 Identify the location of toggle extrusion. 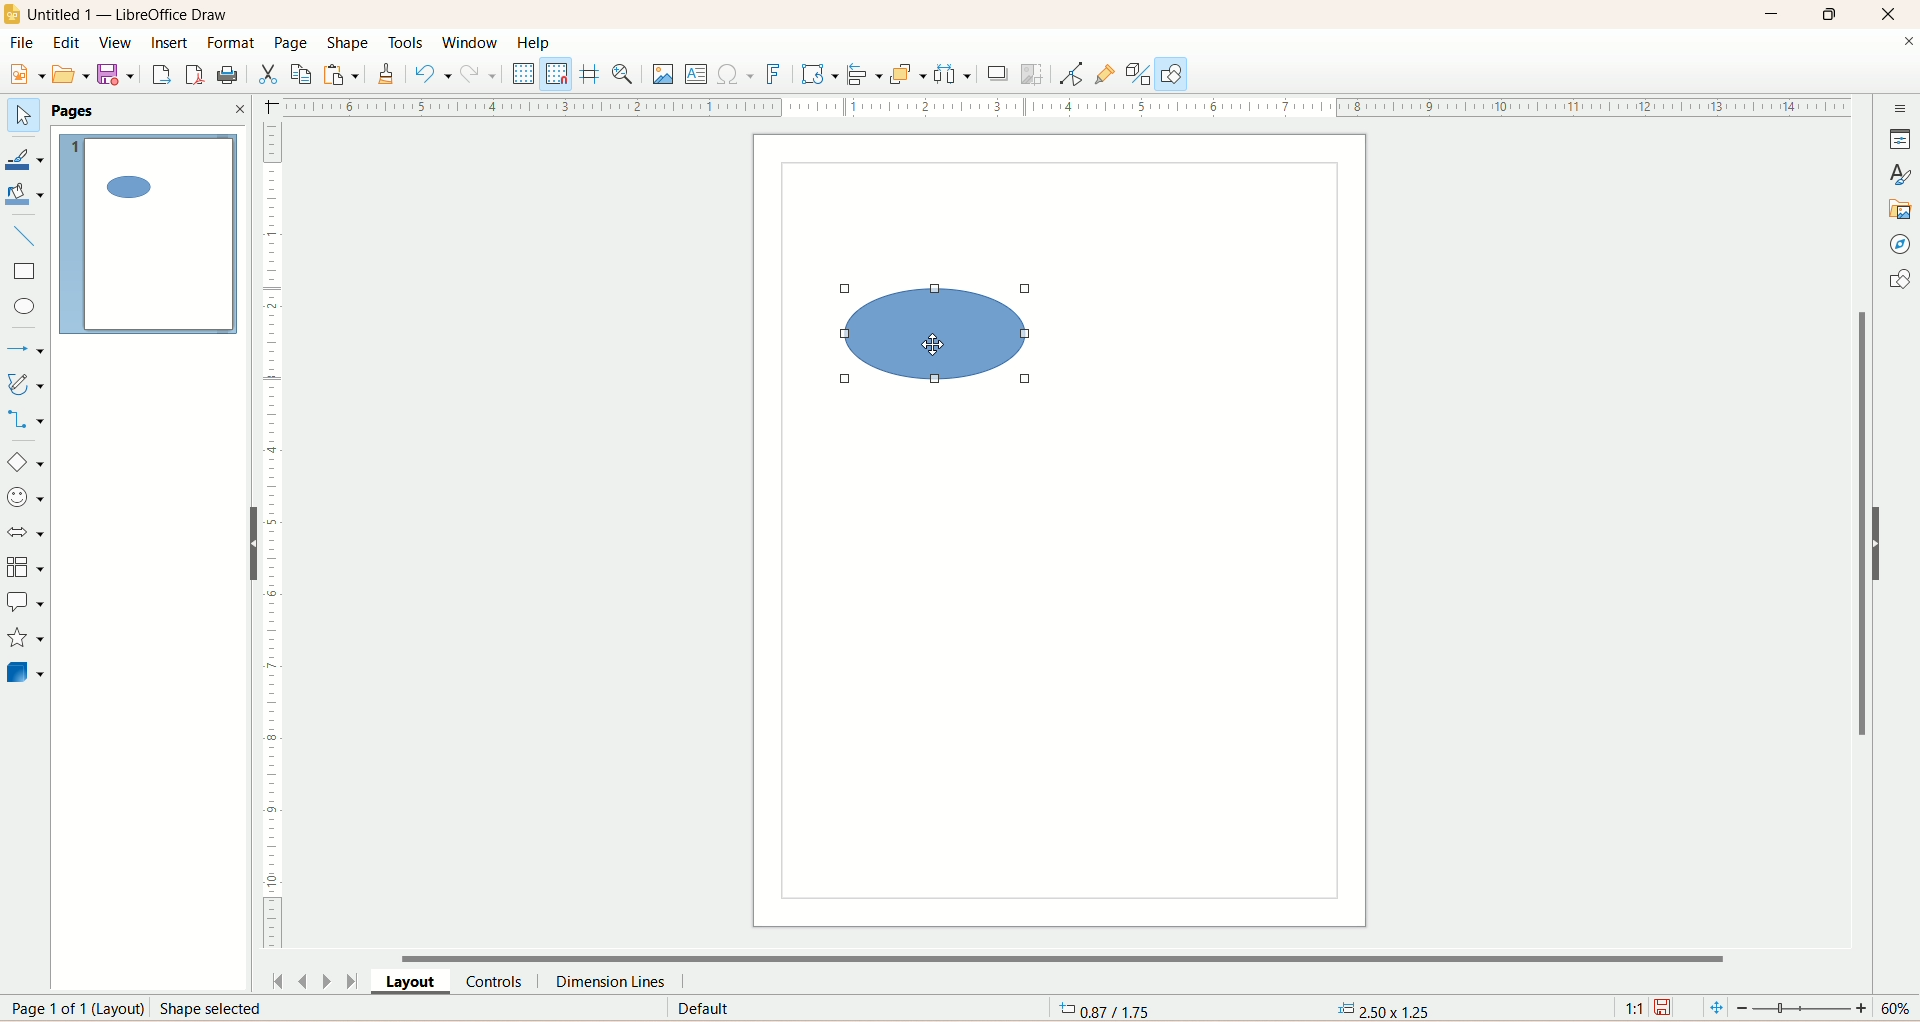
(1141, 75).